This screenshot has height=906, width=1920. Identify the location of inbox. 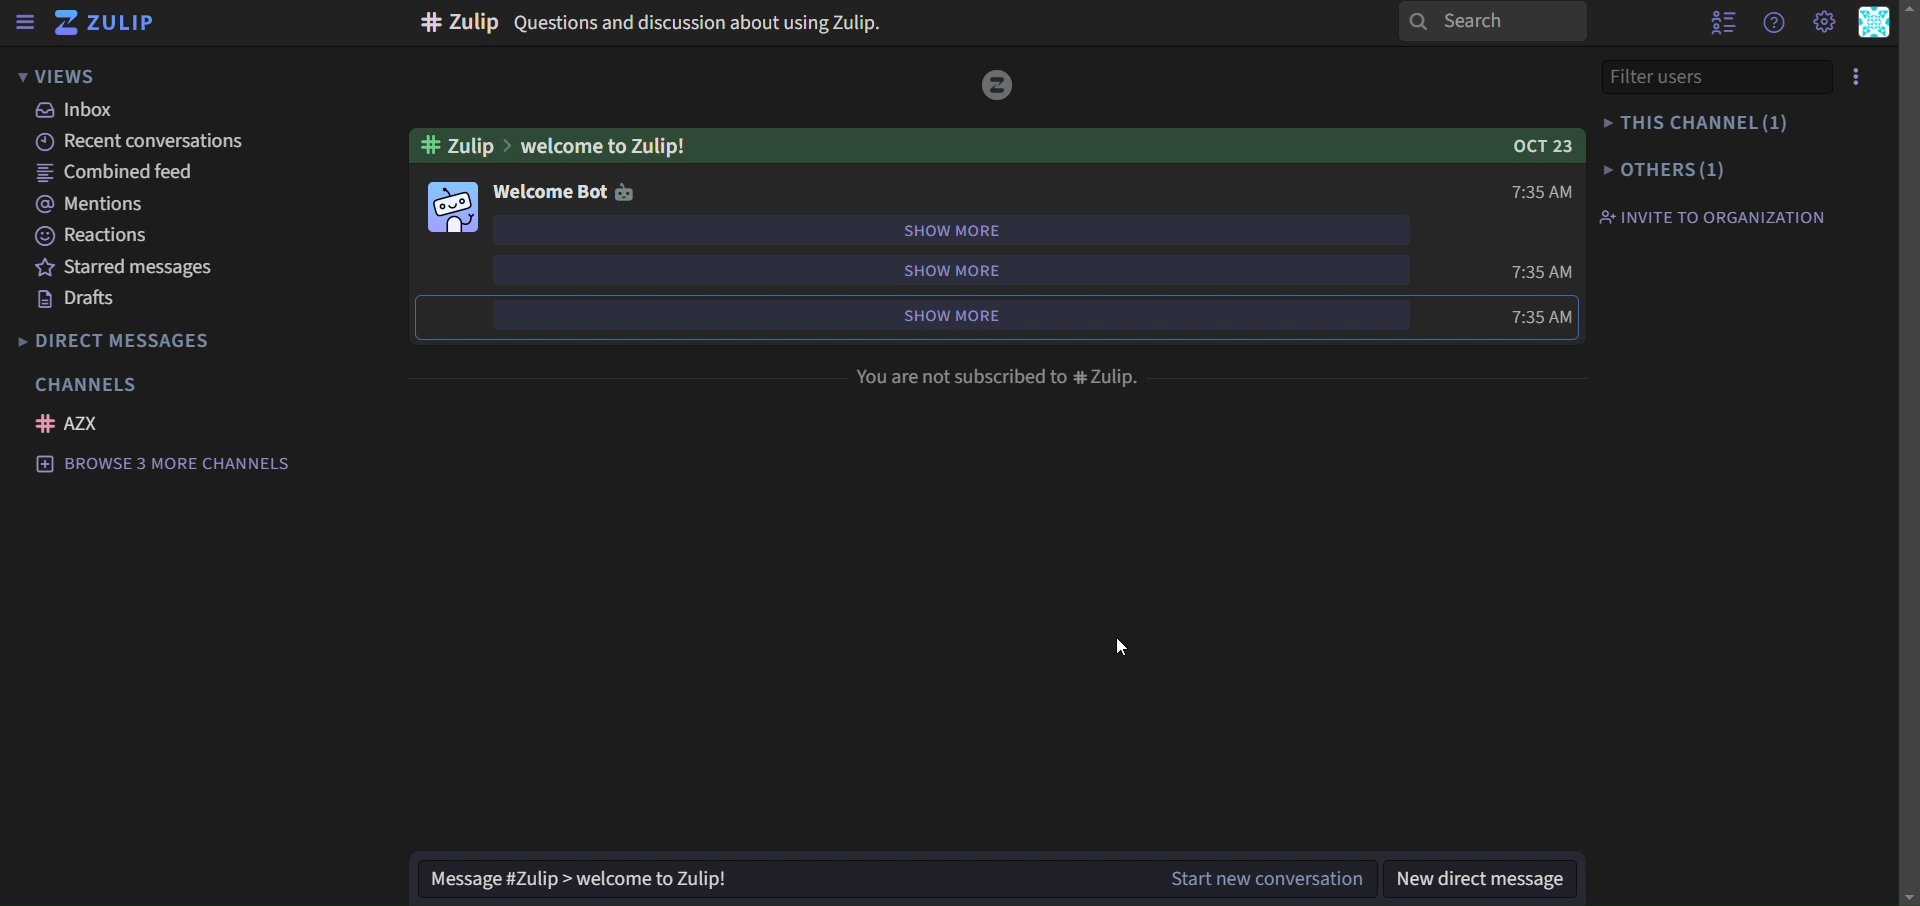
(79, 112).